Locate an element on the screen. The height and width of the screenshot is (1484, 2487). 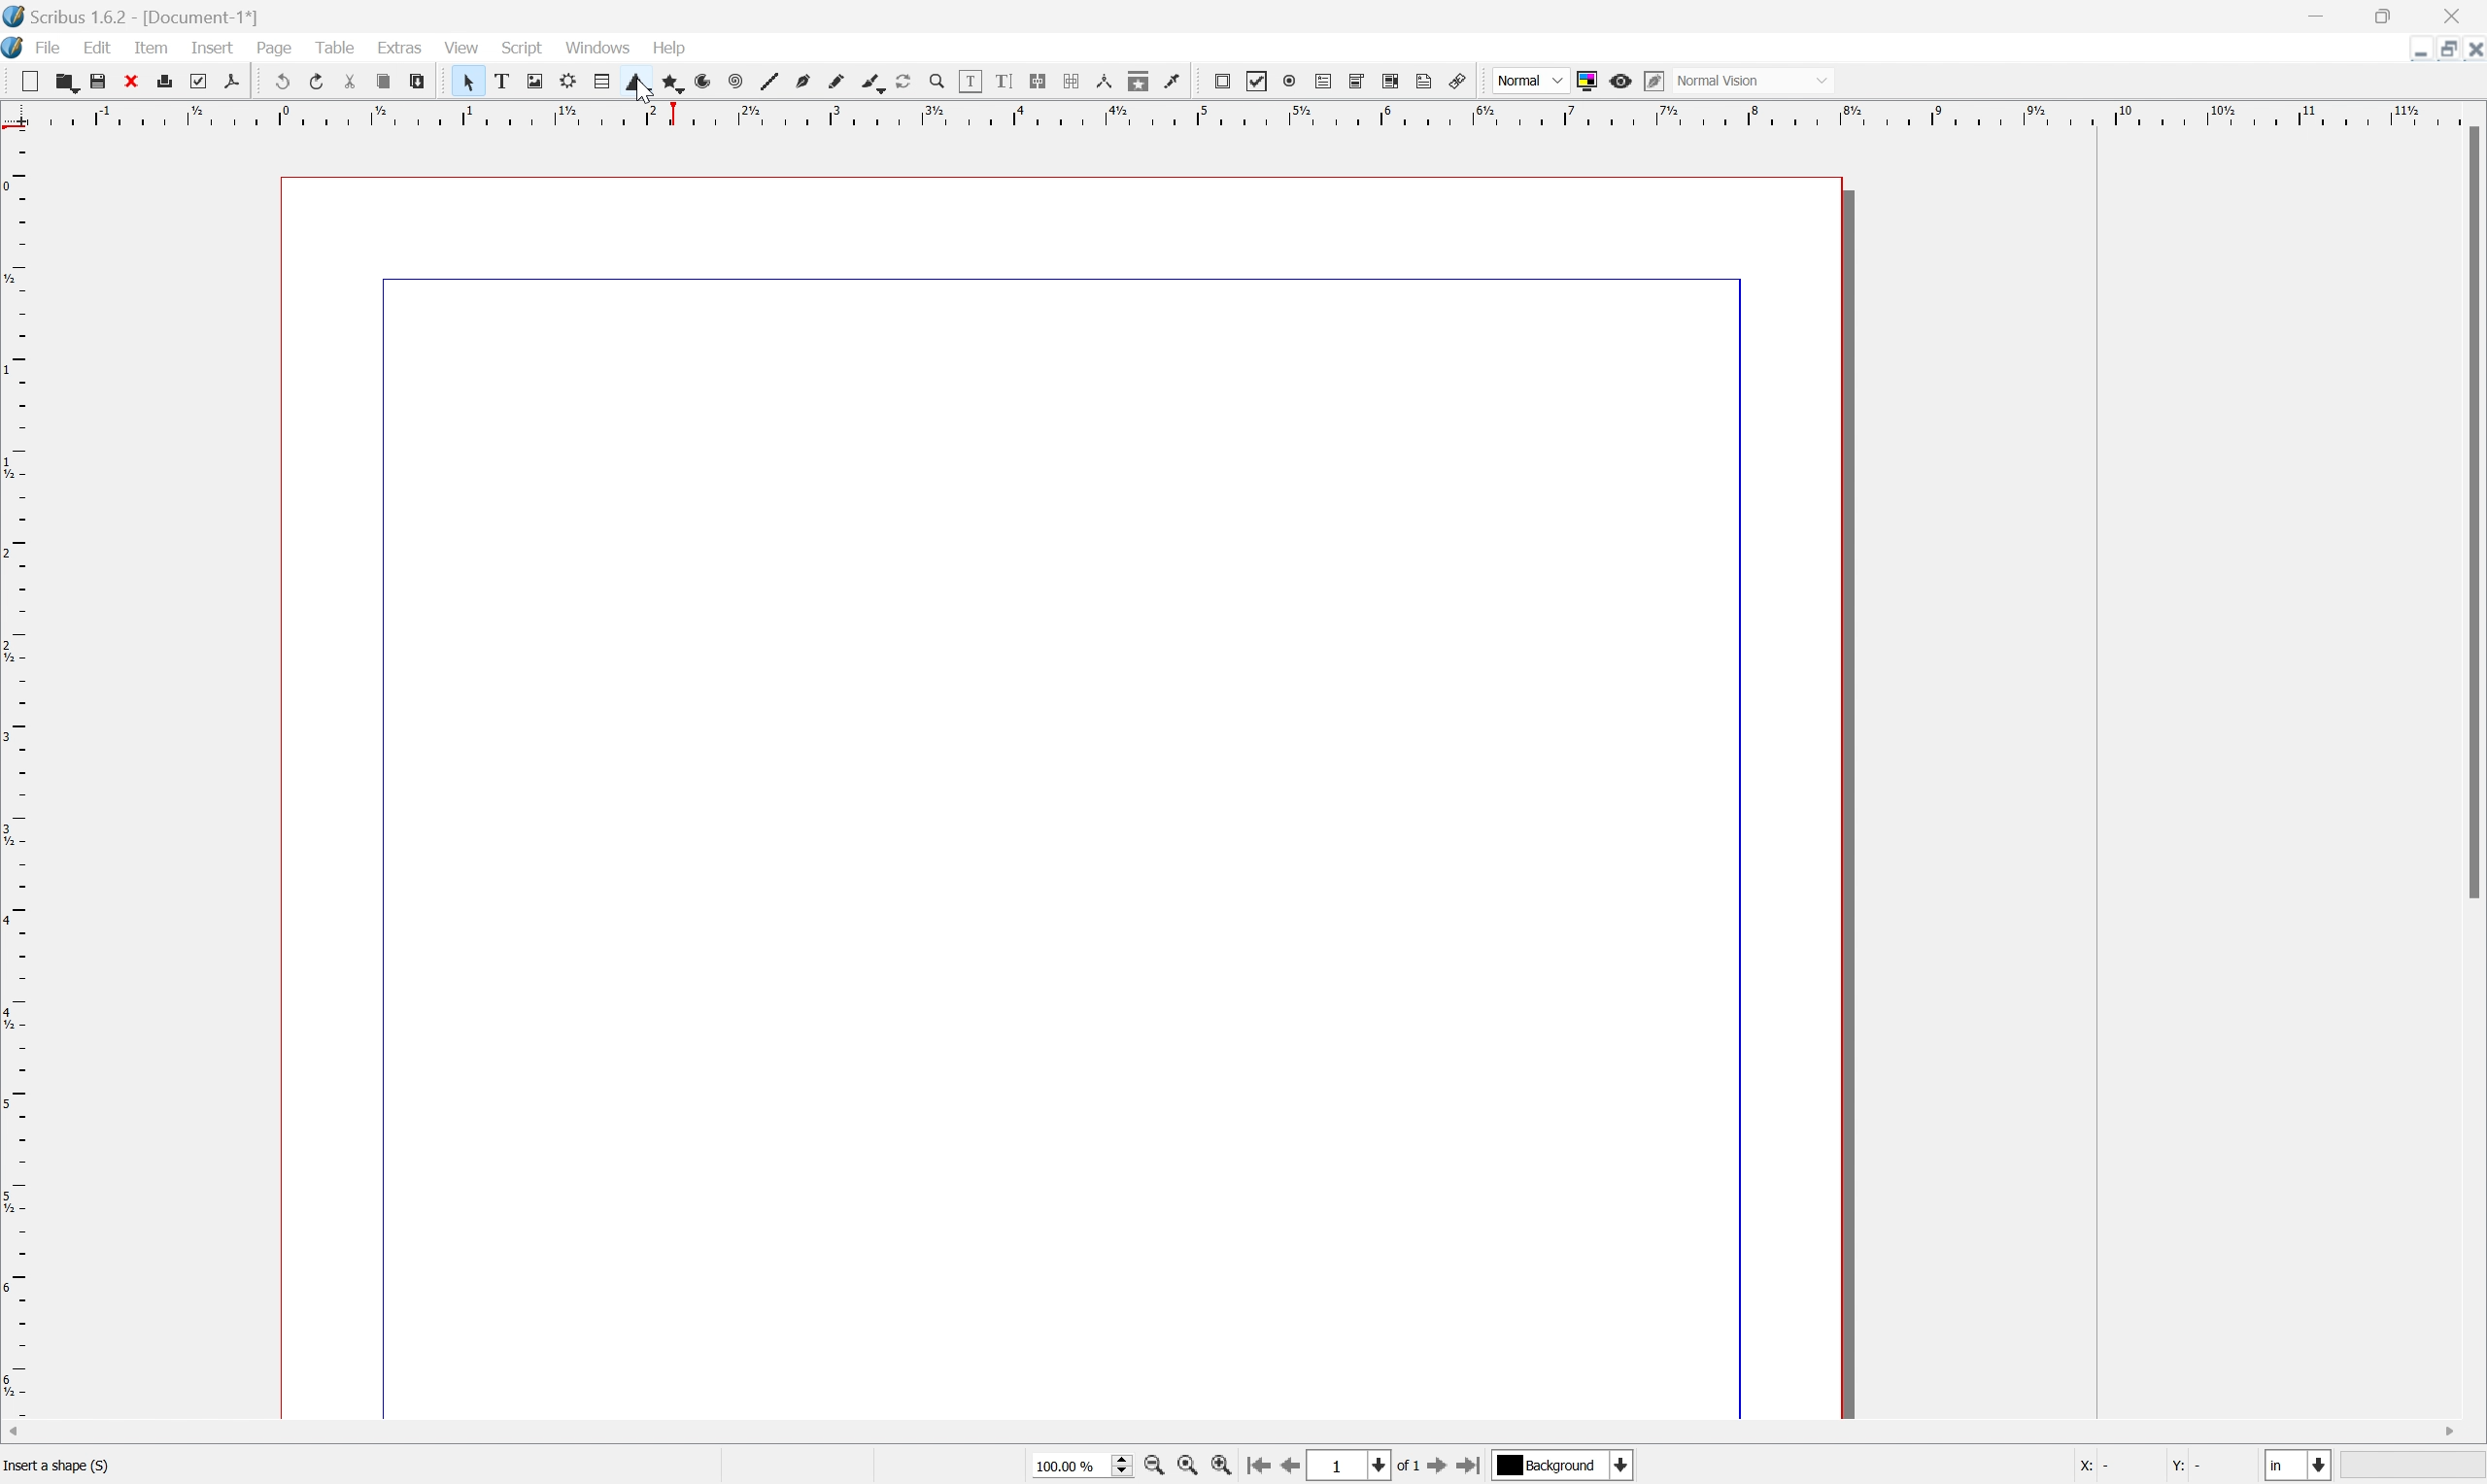
Edit contents of frame is located at coordinates (969, 81).